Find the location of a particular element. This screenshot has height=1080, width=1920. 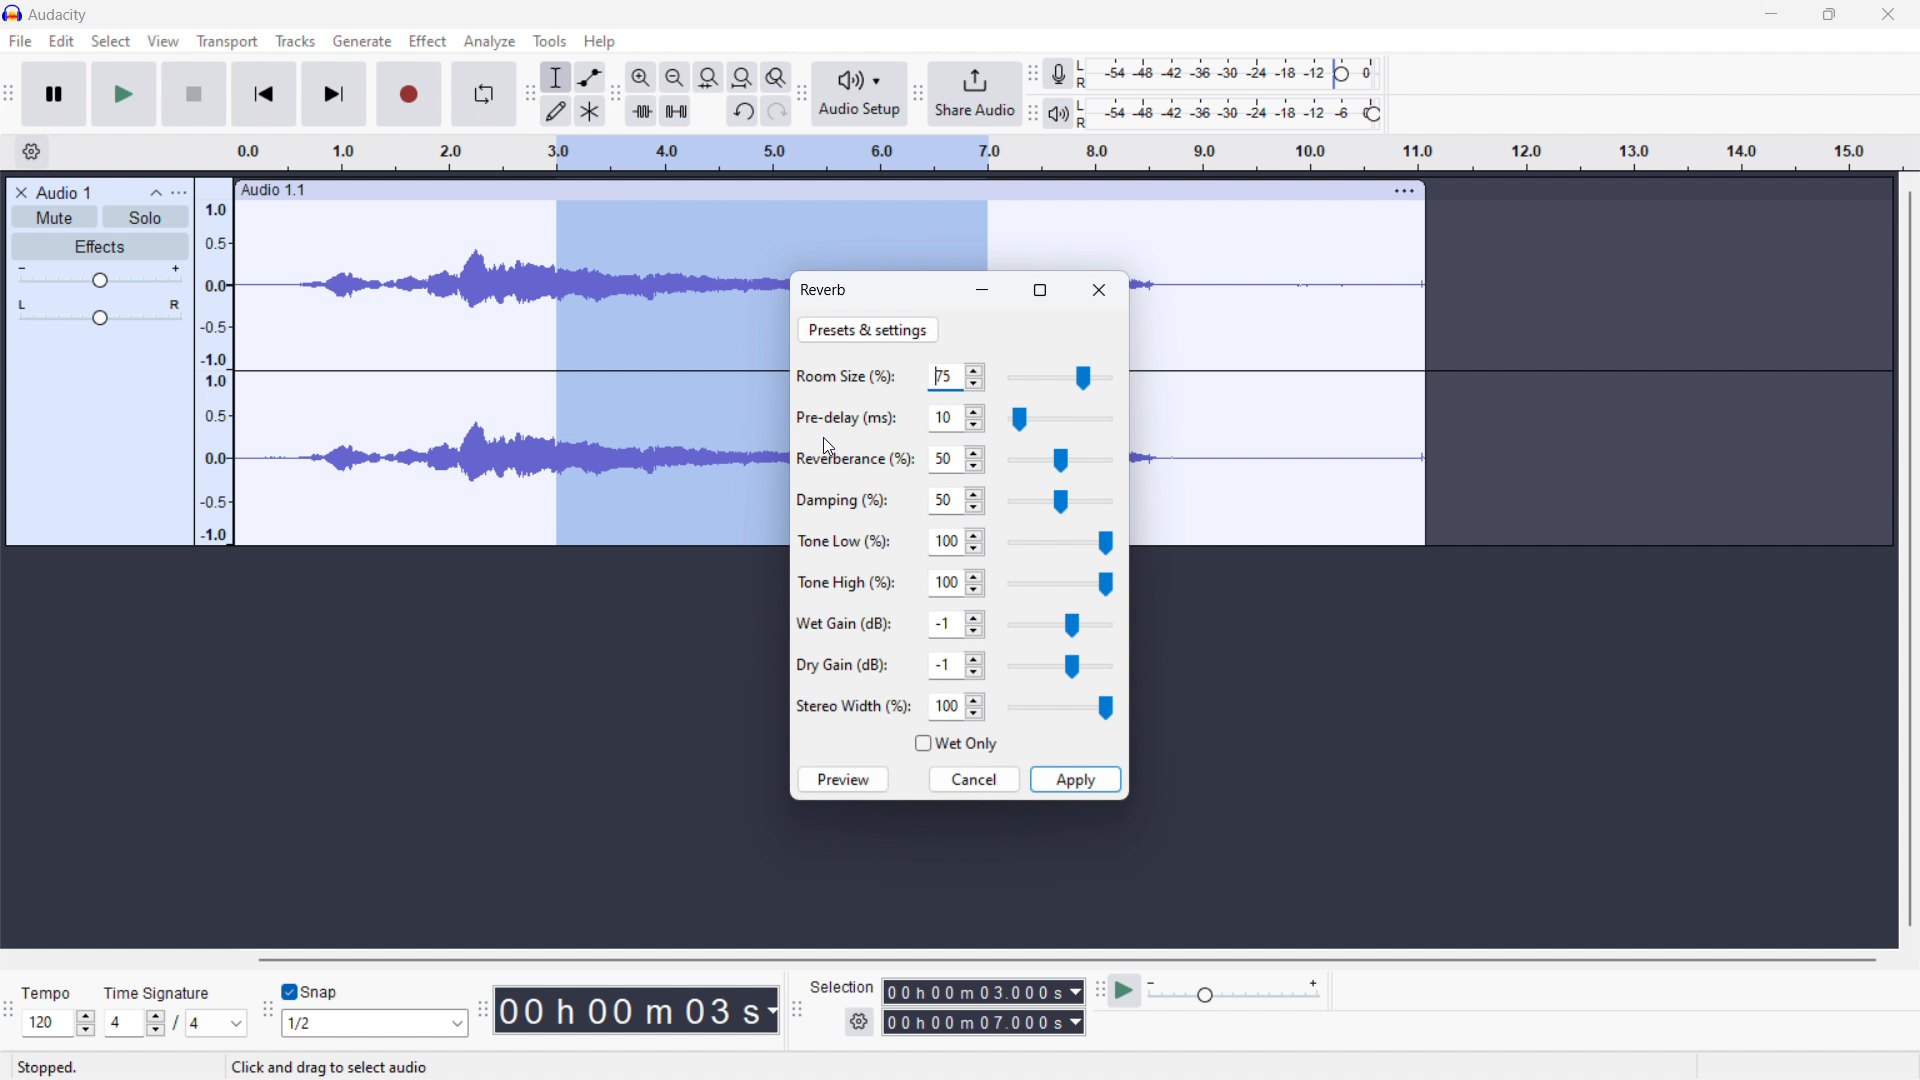

dry gain slider is located at coordinates (1060, 667).